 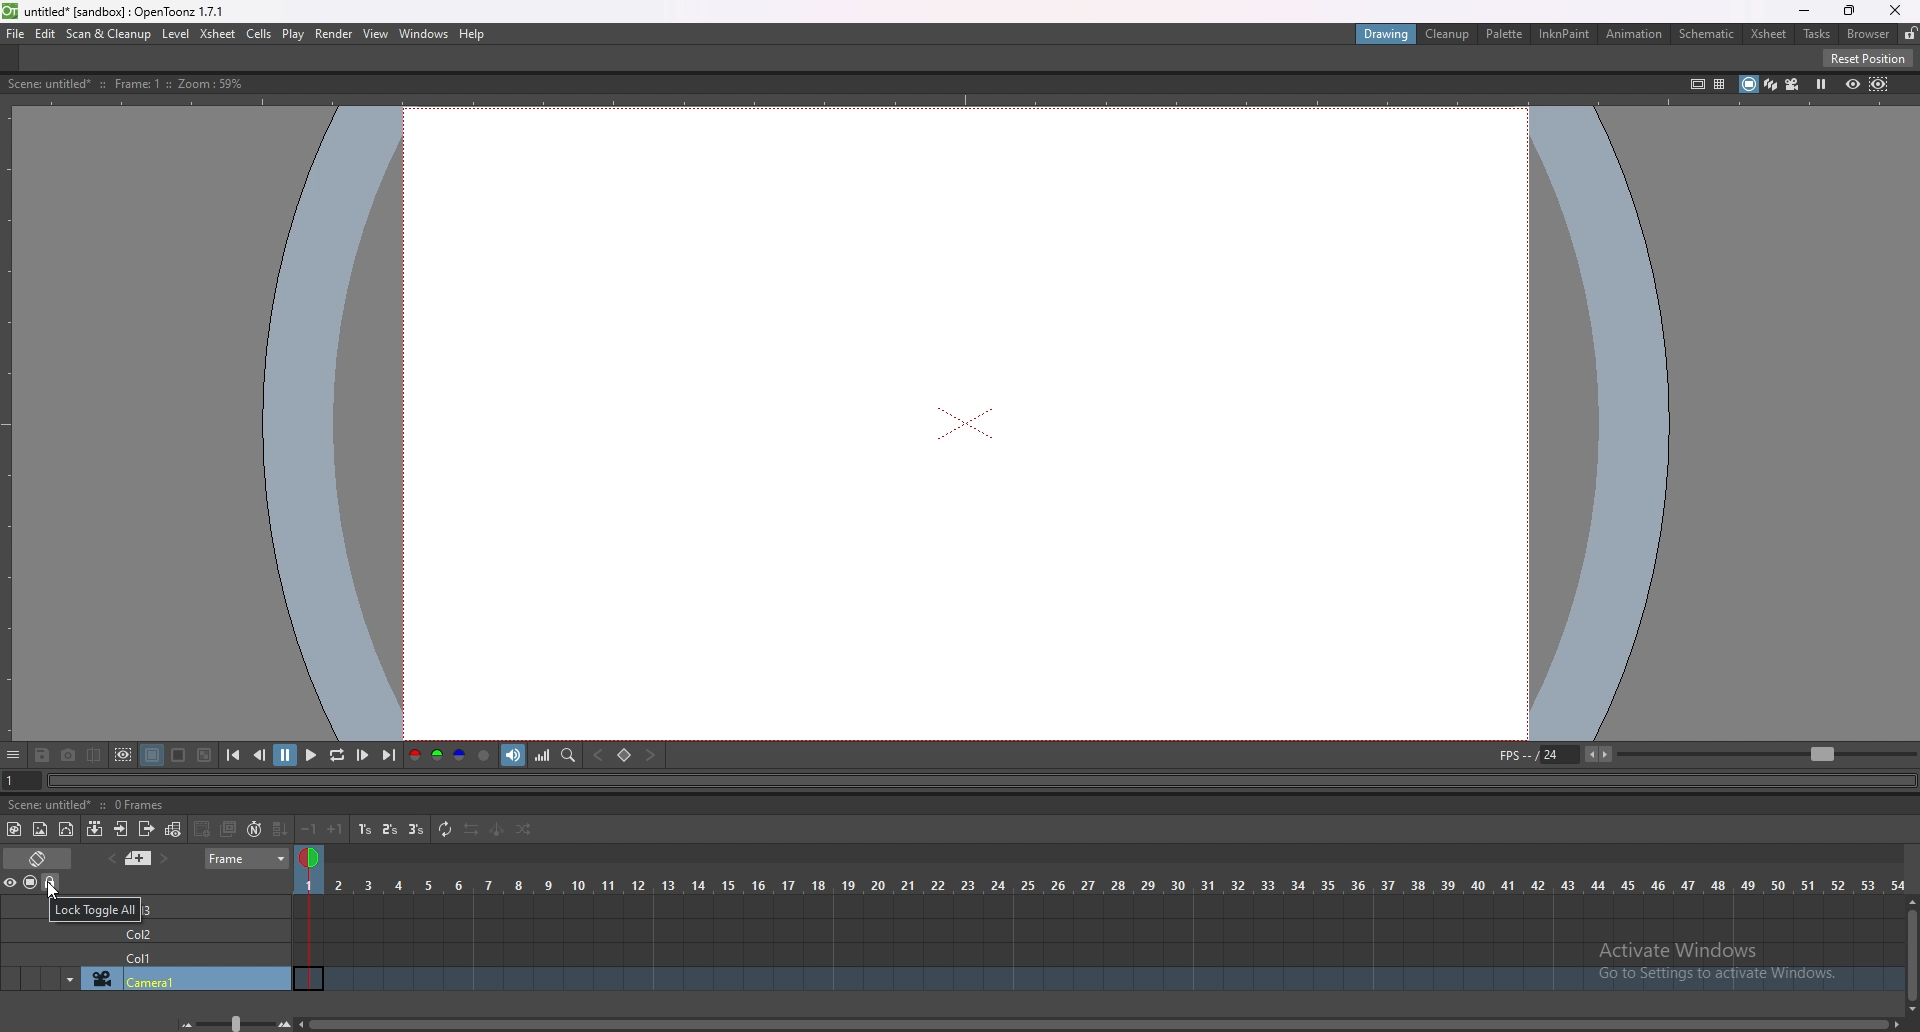 What do you see at coordinates (94, 909) in the screenshot?
I see `lock description` at bounding box center [94, 909].